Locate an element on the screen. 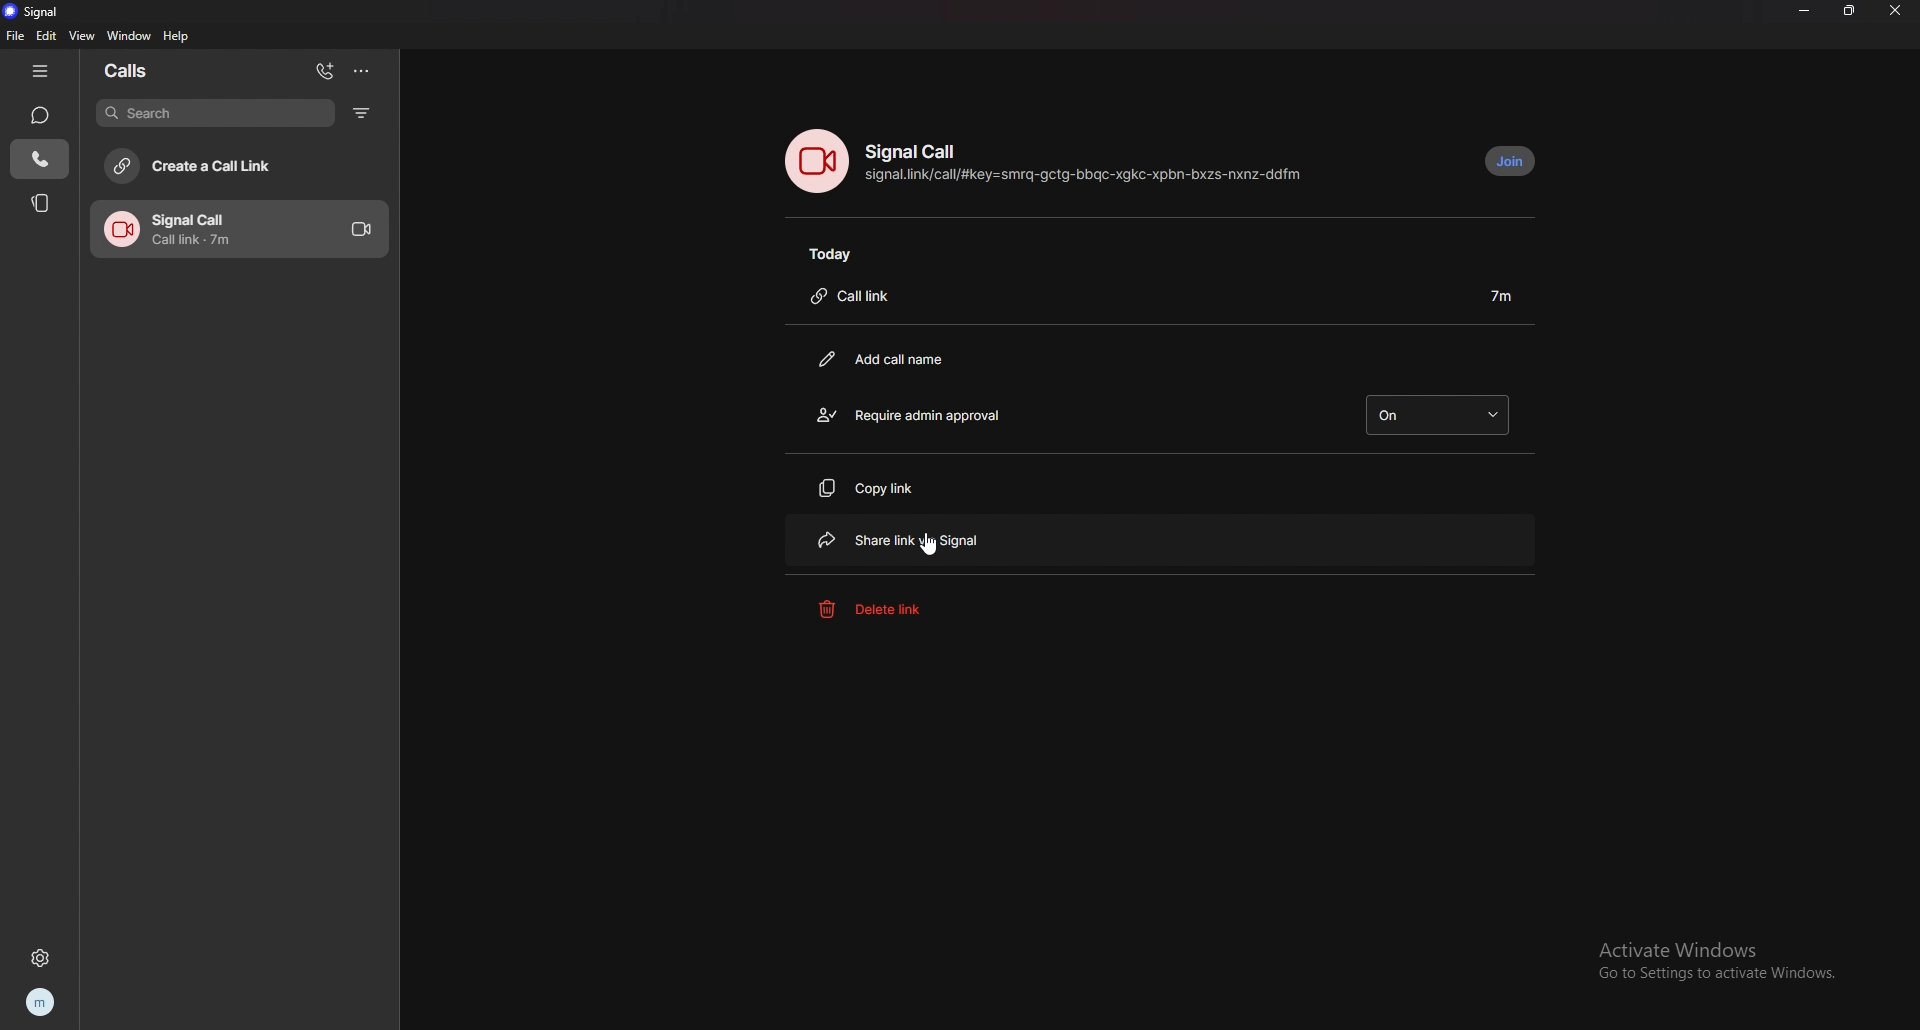 Image resolution: width=1920 pixels, height=1030 pixels. resize is located at coordinates (1851, 10).